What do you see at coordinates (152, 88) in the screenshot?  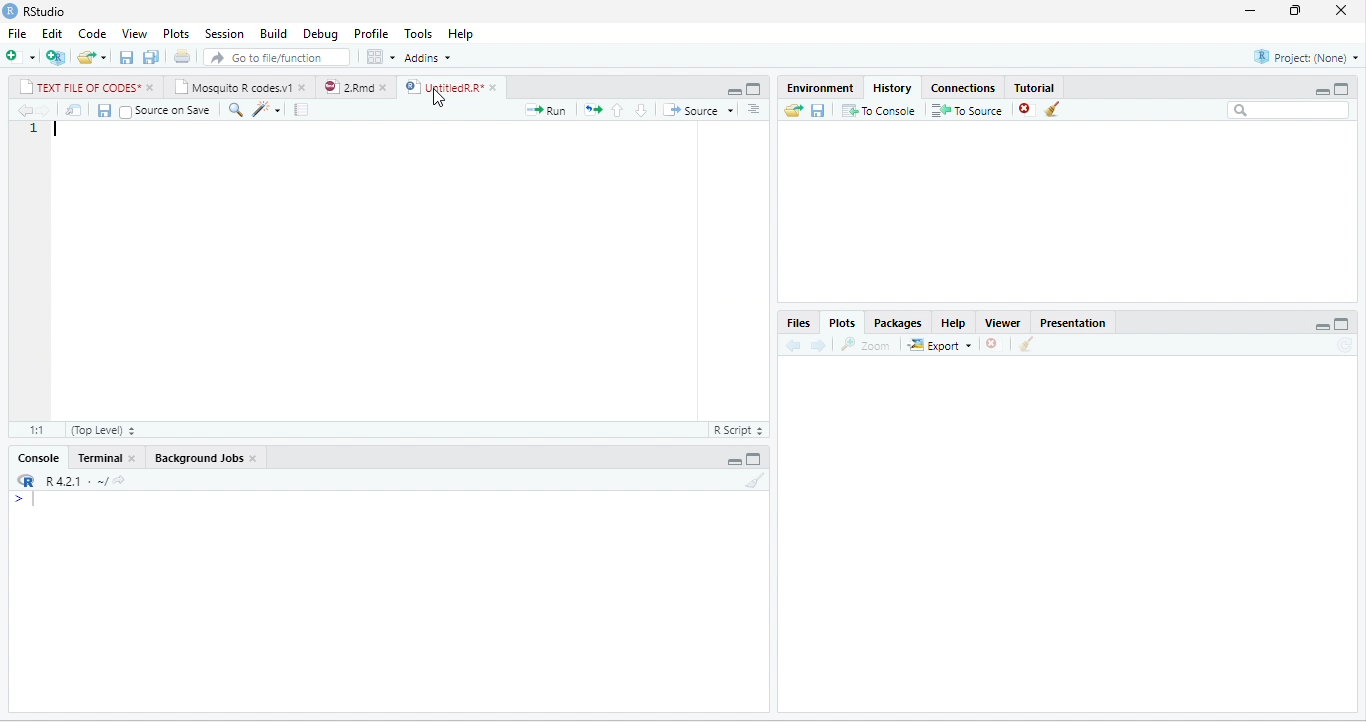 I see `close` at bounding box center [152, 88].